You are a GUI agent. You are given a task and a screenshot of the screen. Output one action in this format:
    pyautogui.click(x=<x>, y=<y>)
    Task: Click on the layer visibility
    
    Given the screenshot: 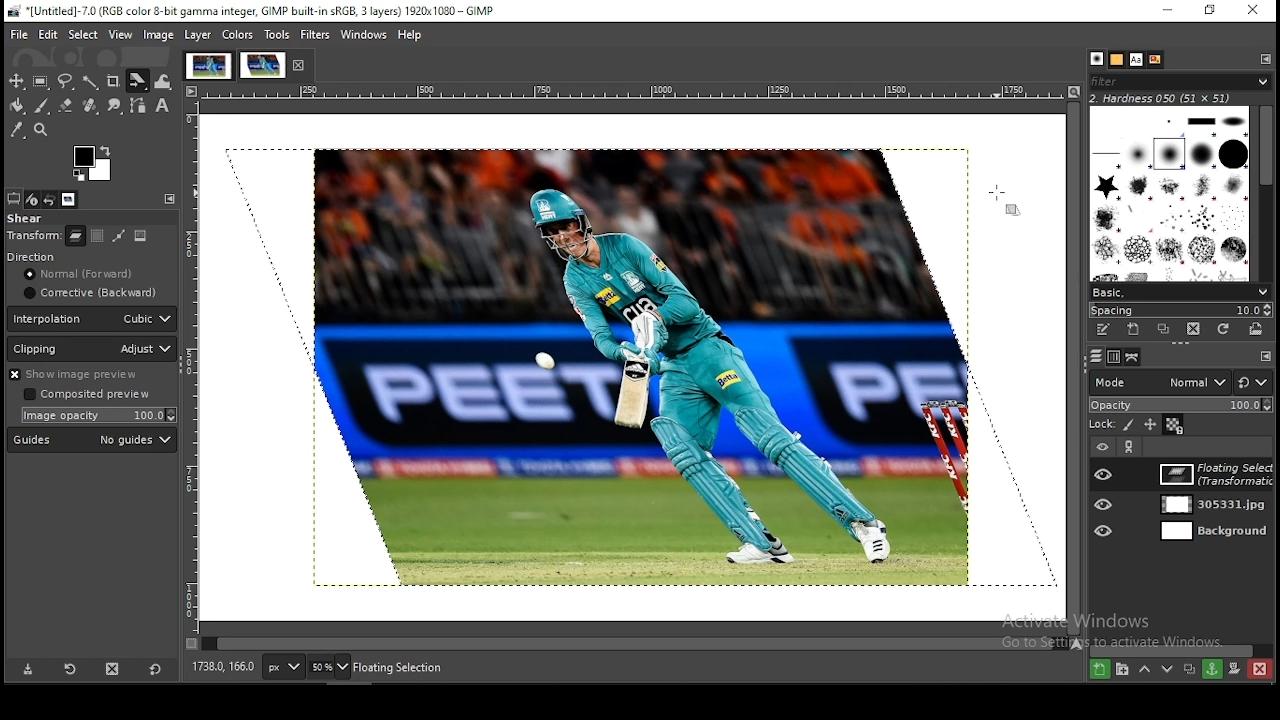 What is the action you would take?
    pyautogui.click(x=1099, y=447)
    